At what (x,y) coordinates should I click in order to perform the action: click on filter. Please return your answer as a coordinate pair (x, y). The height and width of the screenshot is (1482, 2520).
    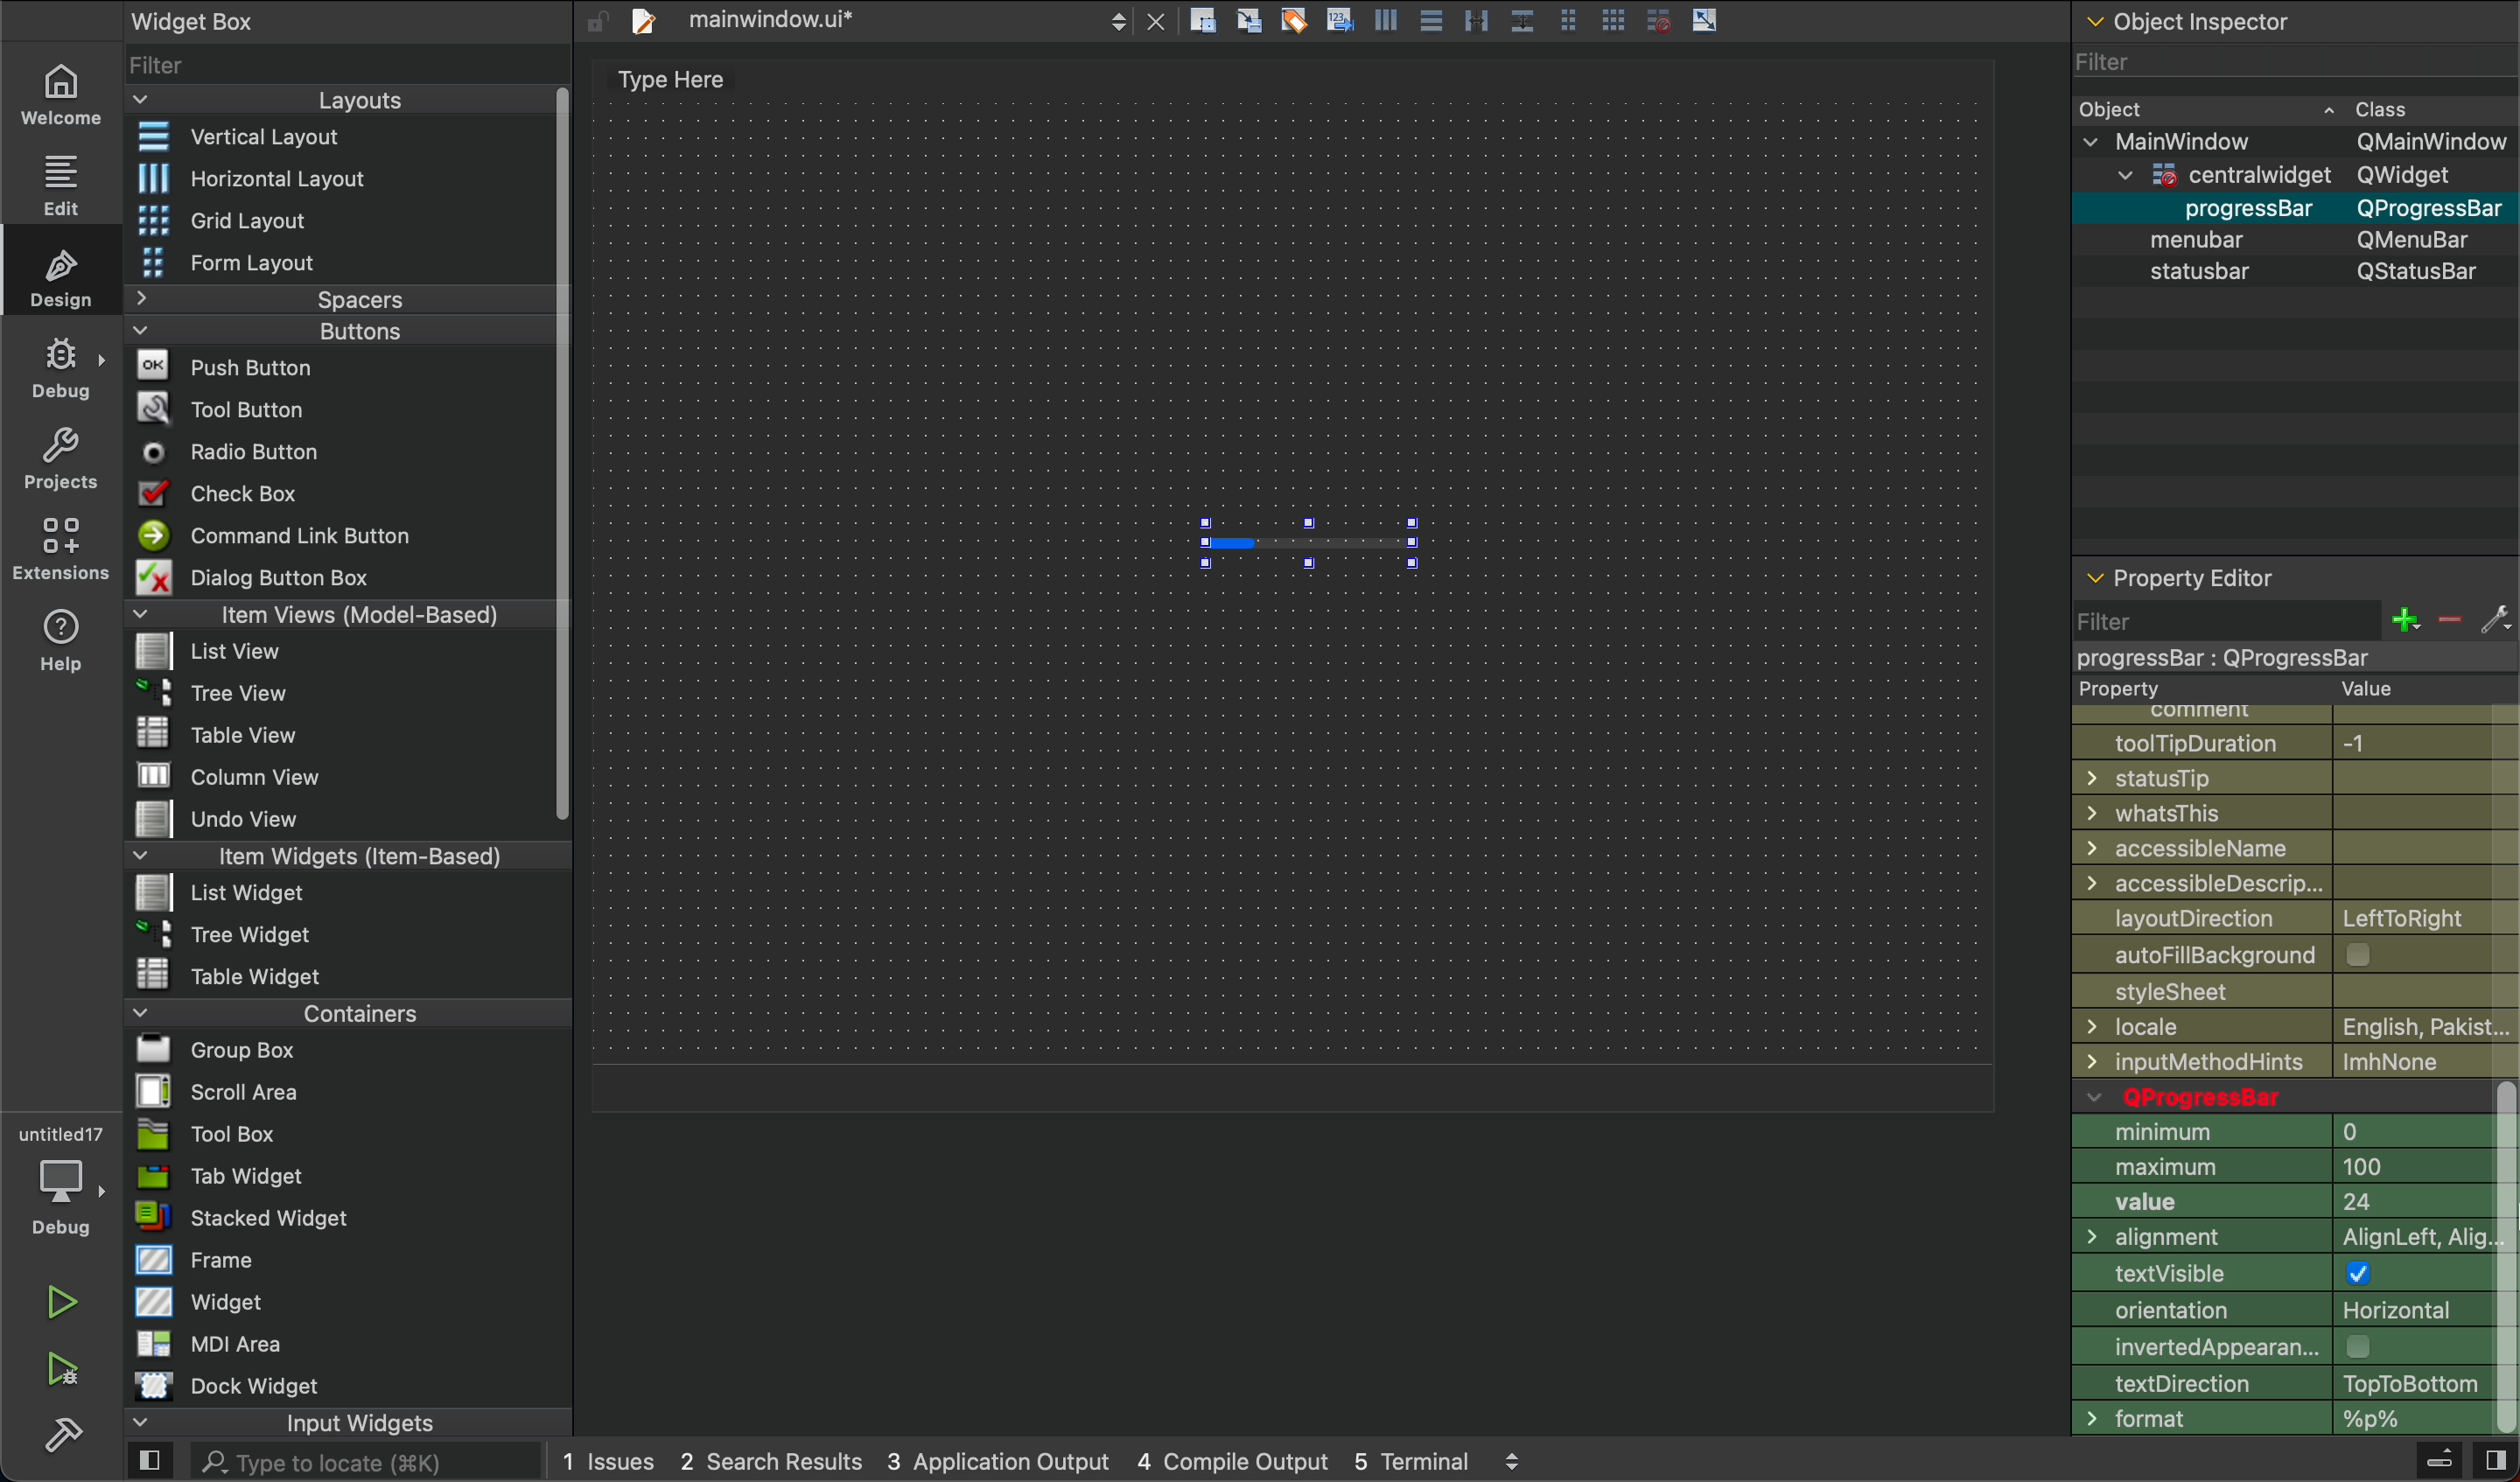
    Looking at the image, I should click on (2290, 635).